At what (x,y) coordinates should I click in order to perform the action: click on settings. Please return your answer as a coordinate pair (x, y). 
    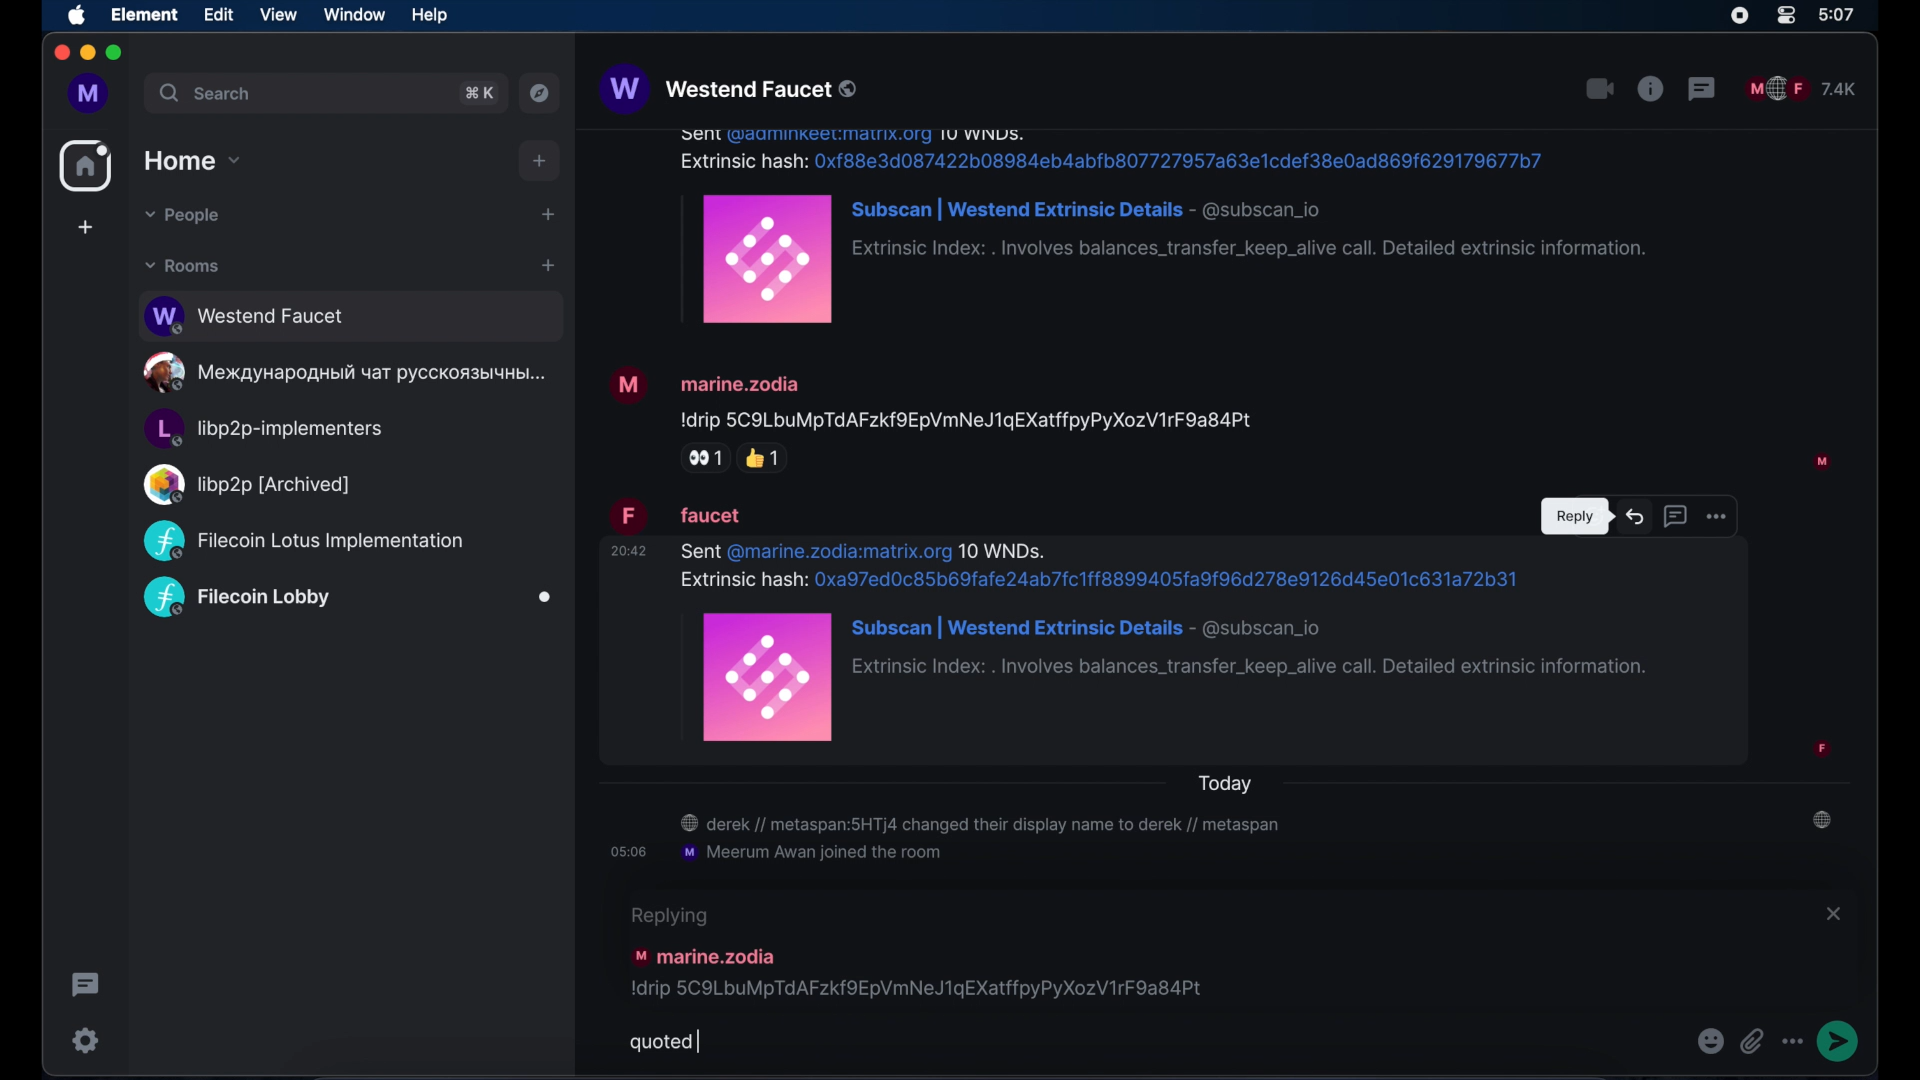
    Looking at the image, I should click on (86, 1040).